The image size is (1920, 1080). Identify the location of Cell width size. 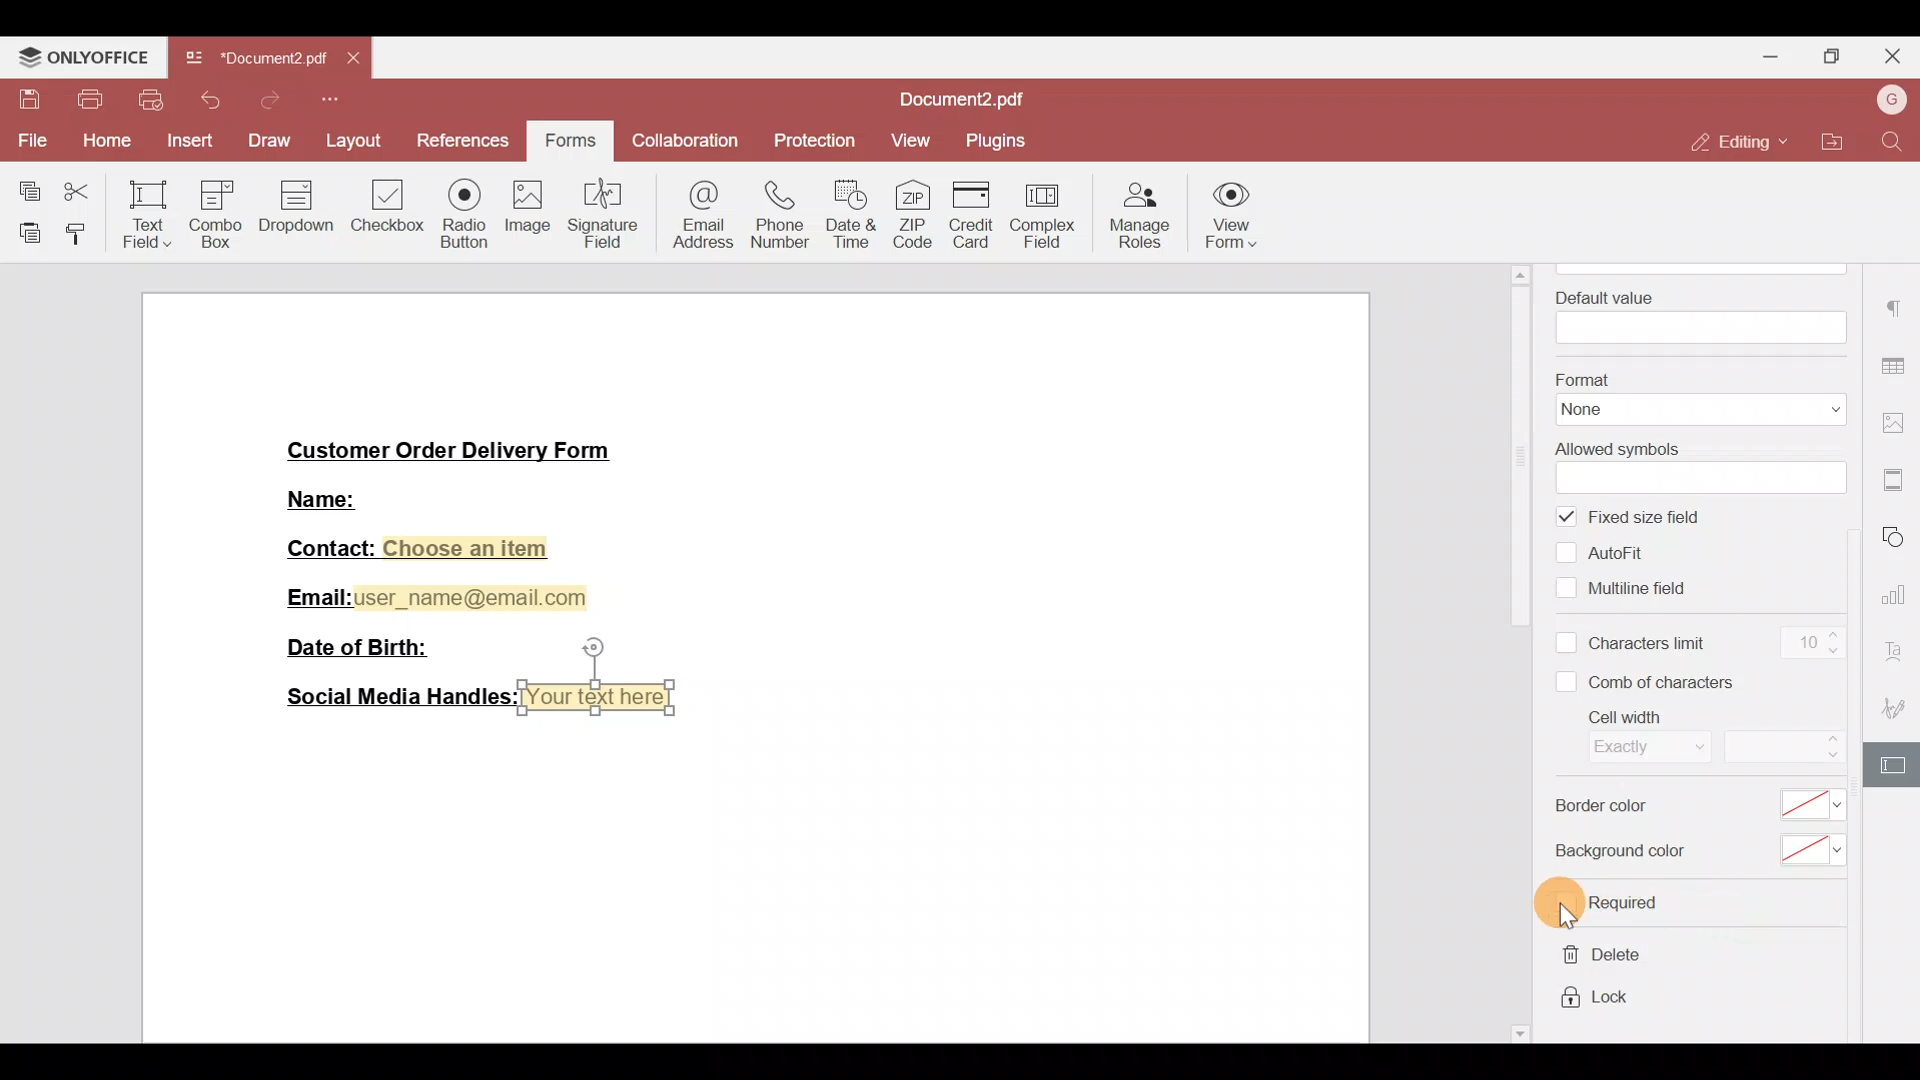
(1782, 748).